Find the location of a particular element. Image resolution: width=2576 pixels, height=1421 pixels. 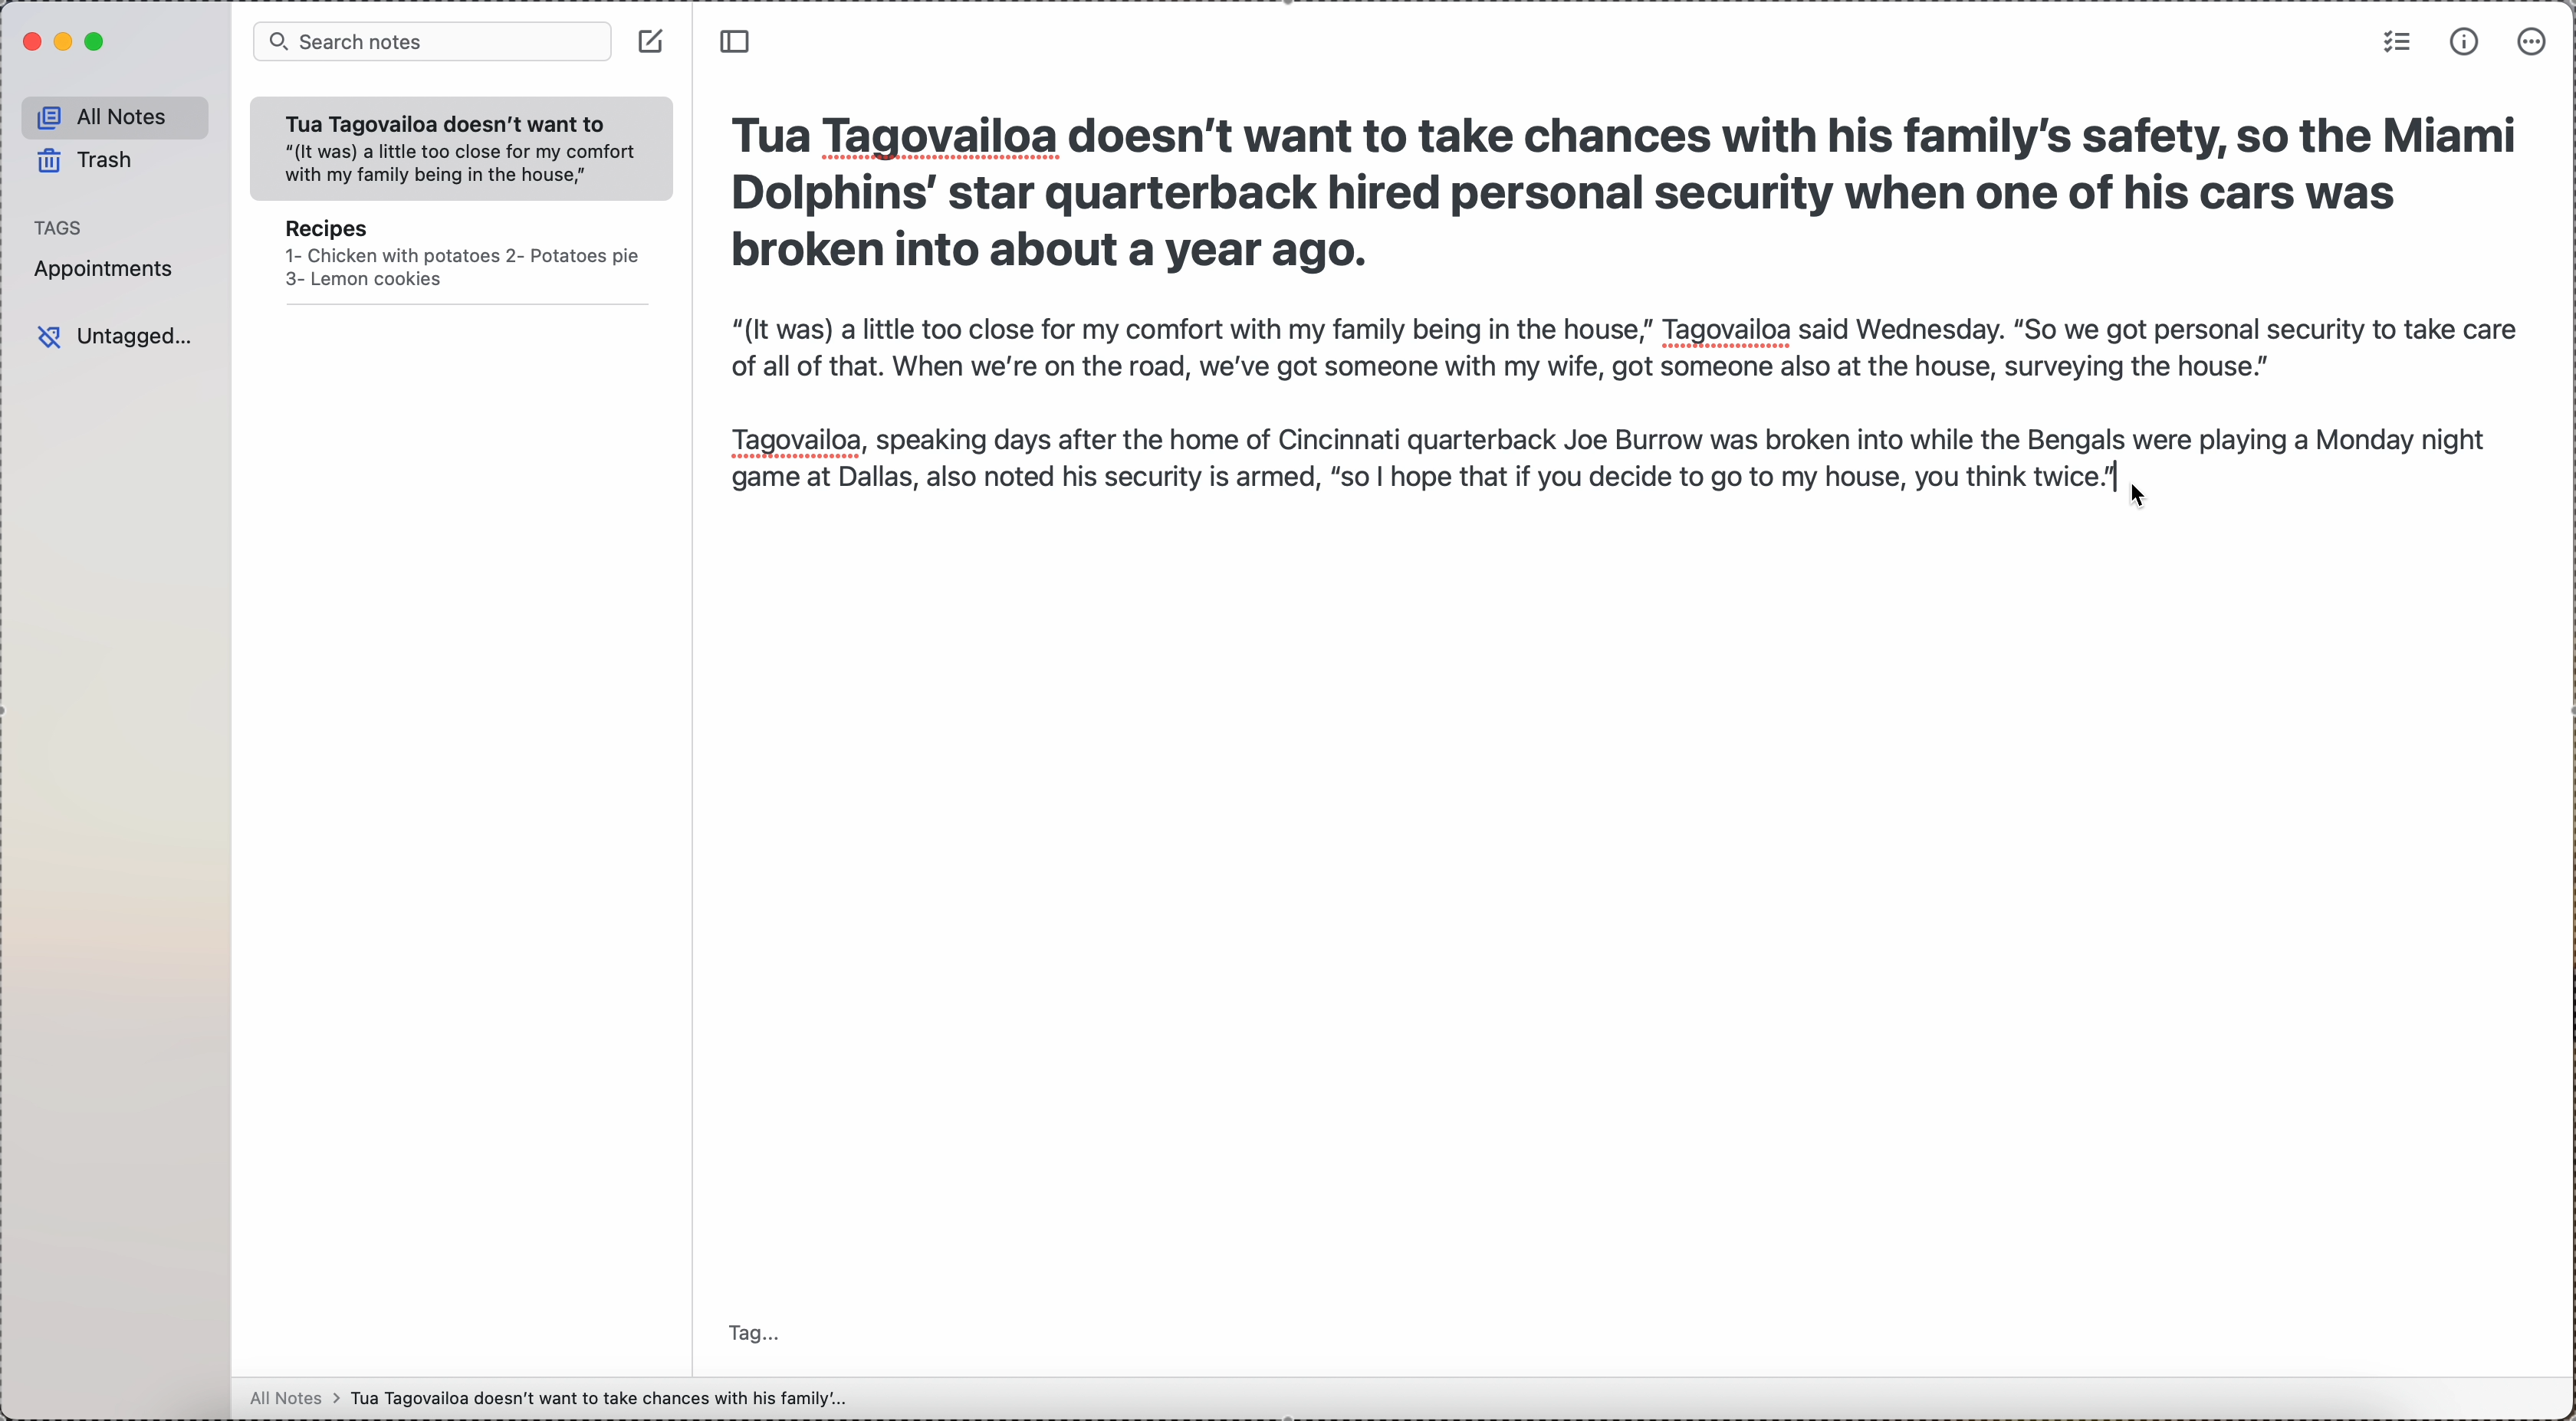

check list is located at coordinates (2396, 43).